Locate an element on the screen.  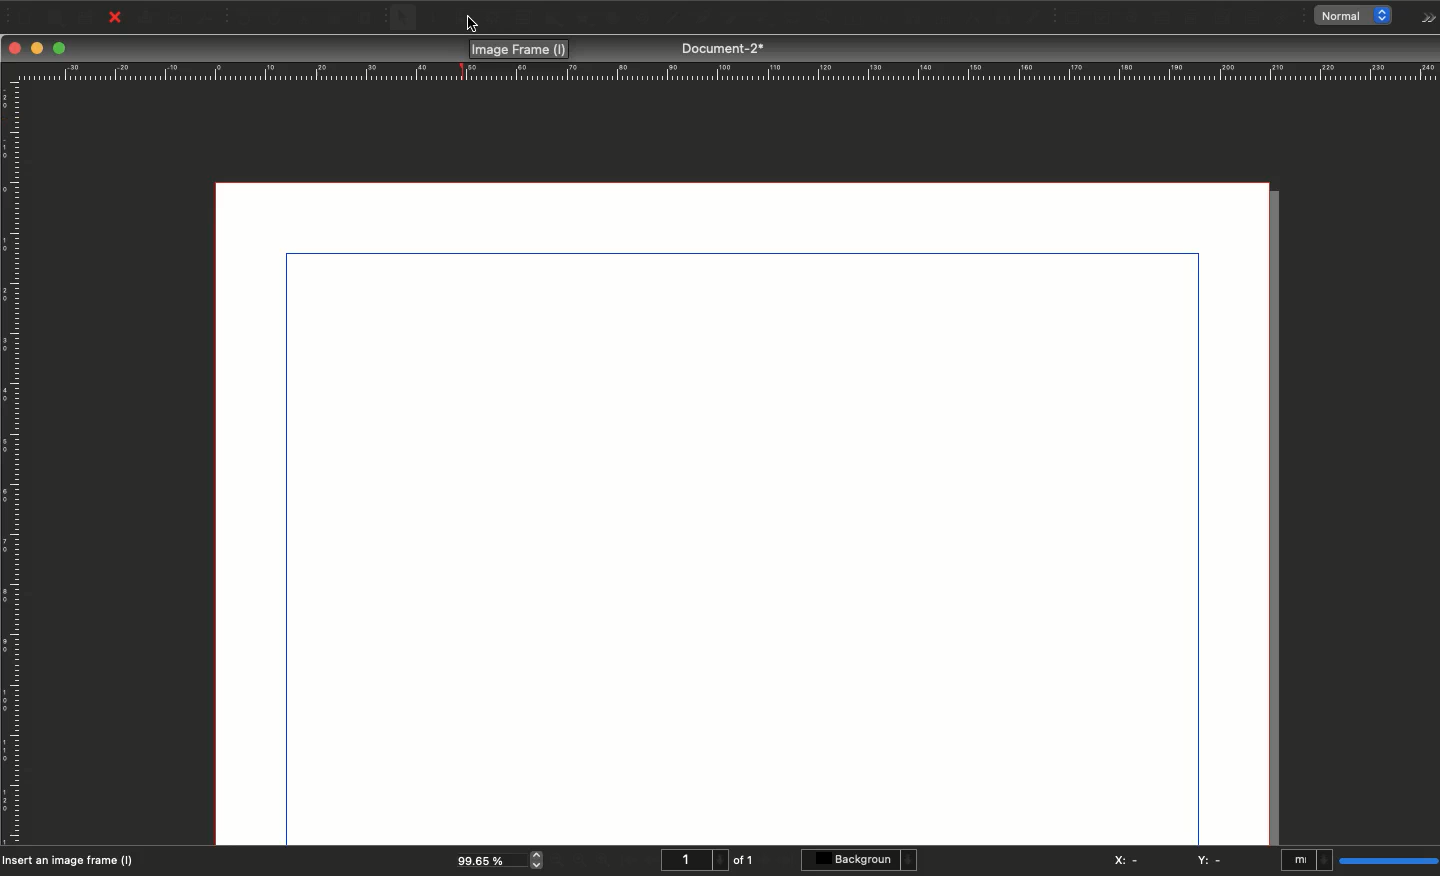
Ruler is located at coordinates (725, 72).